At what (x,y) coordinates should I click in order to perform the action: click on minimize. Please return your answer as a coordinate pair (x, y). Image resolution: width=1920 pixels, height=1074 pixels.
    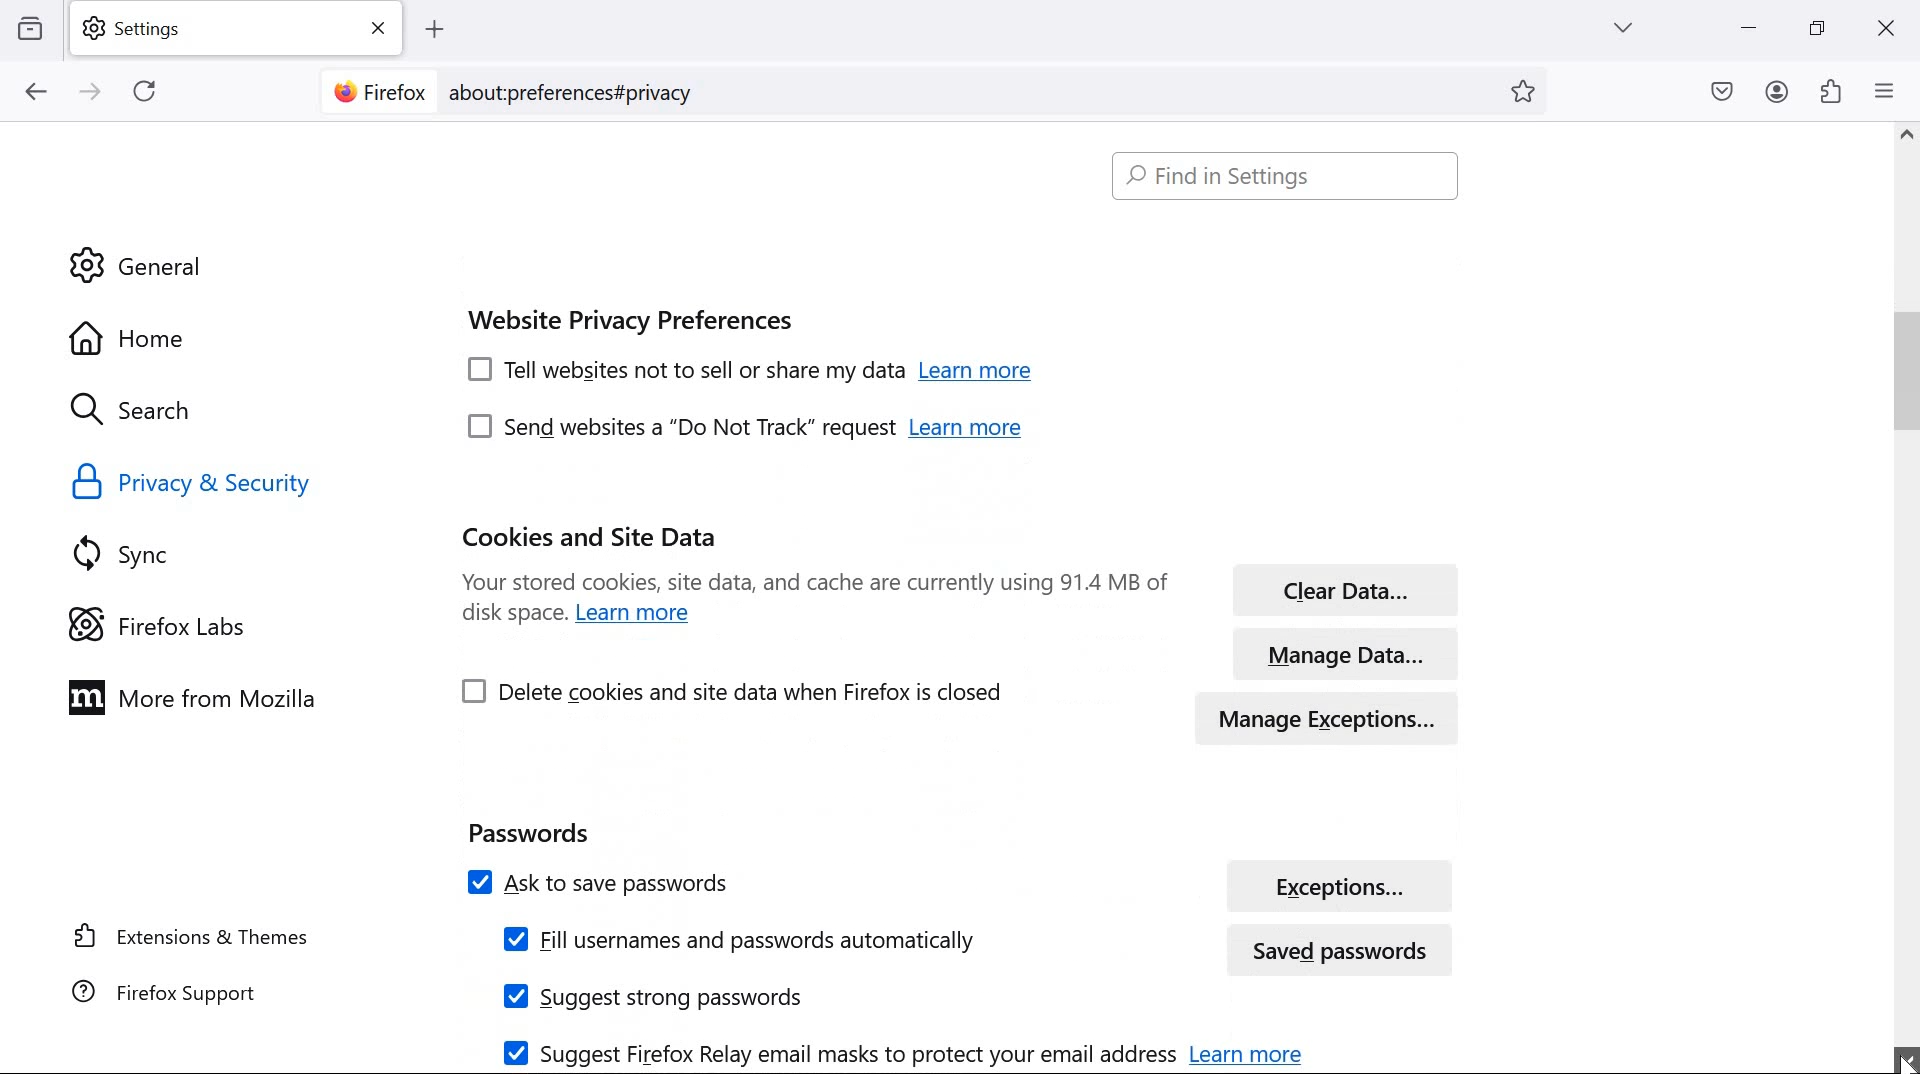
    Looking at the image, I should click on (1750, 28).